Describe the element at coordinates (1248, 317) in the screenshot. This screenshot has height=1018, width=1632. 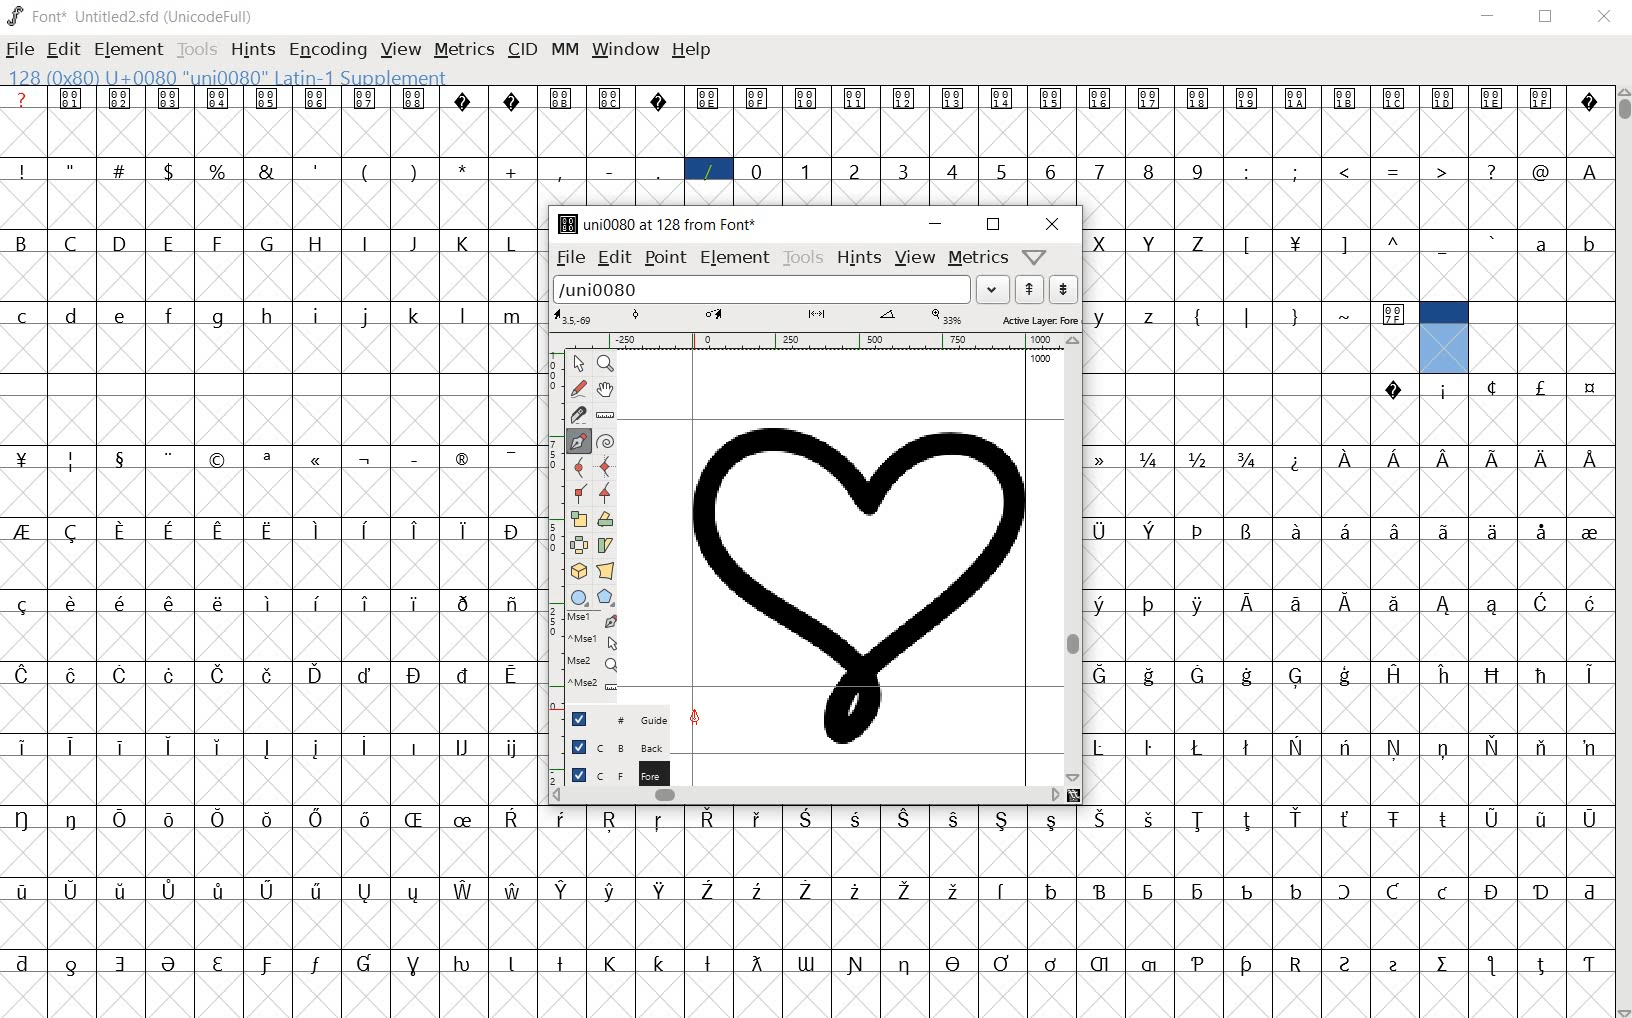
I see `glyph` at that location.